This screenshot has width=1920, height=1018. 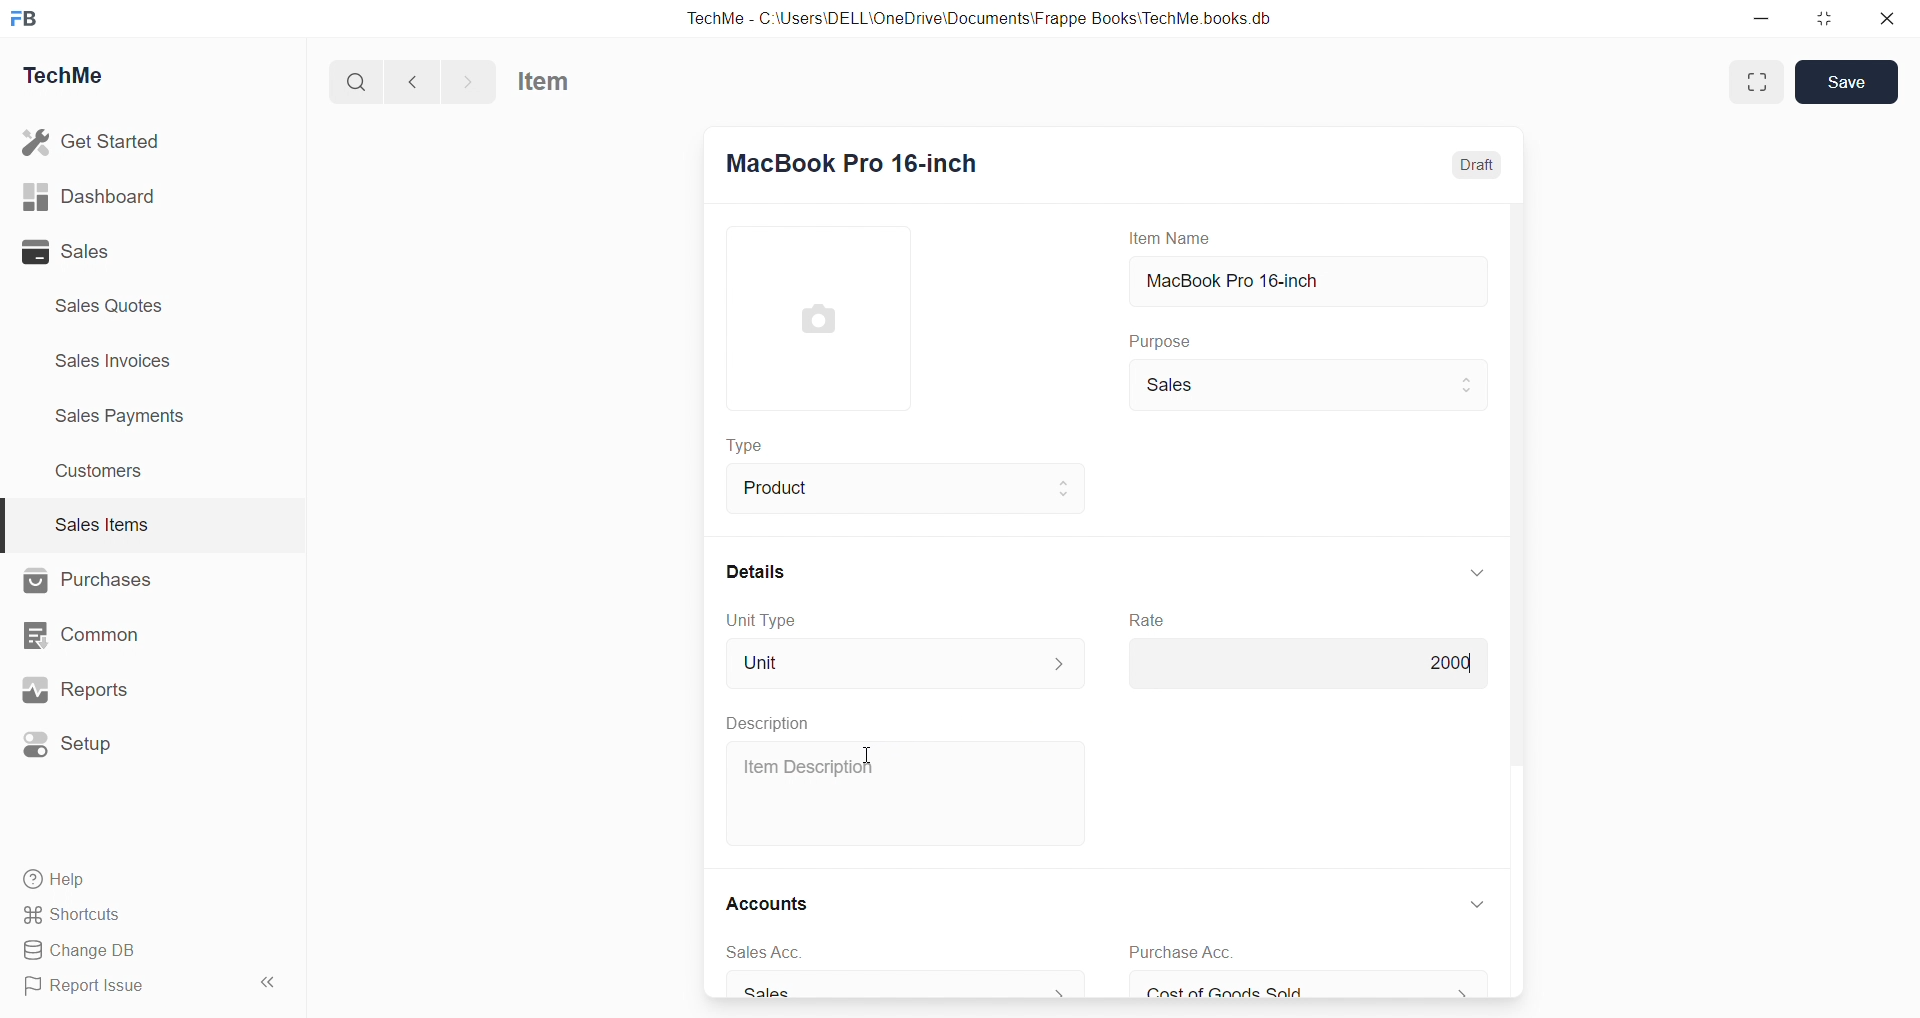 I want to click on Common, so click(x=86, y=635).